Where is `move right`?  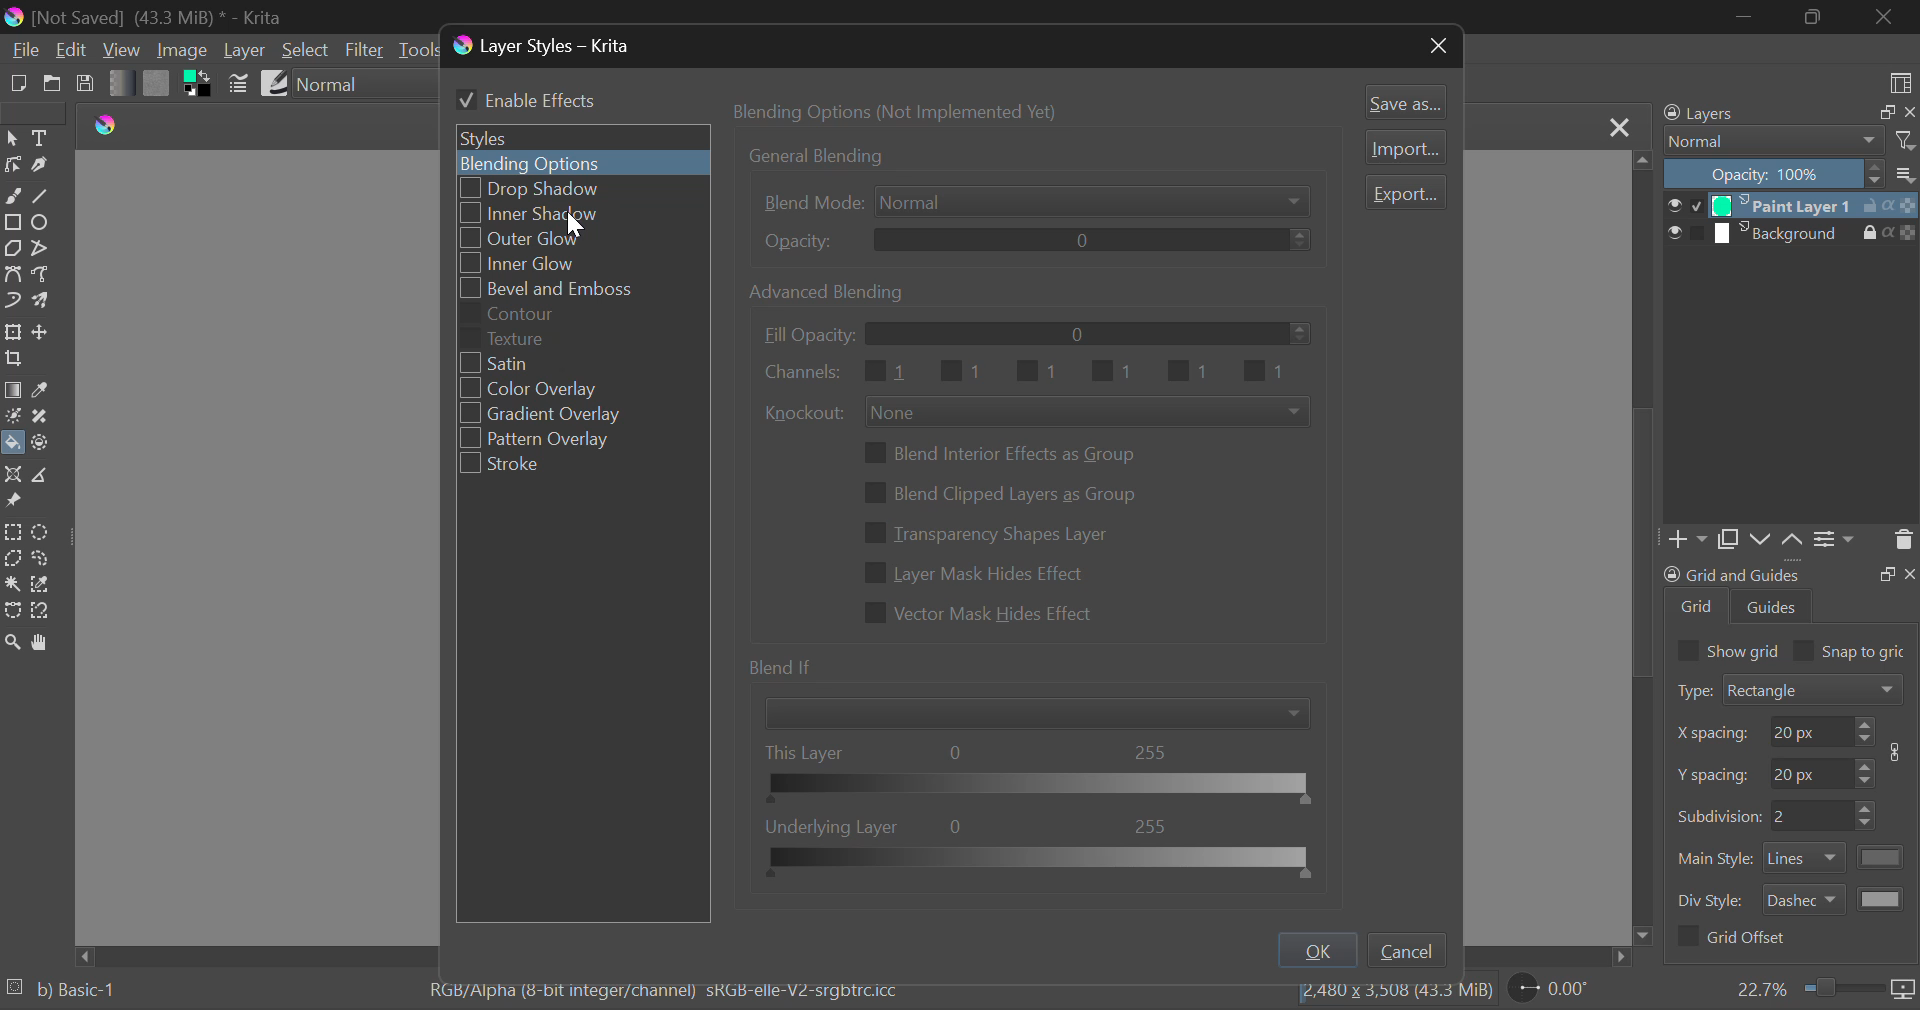
move right is located at coordinates (1605, 957).